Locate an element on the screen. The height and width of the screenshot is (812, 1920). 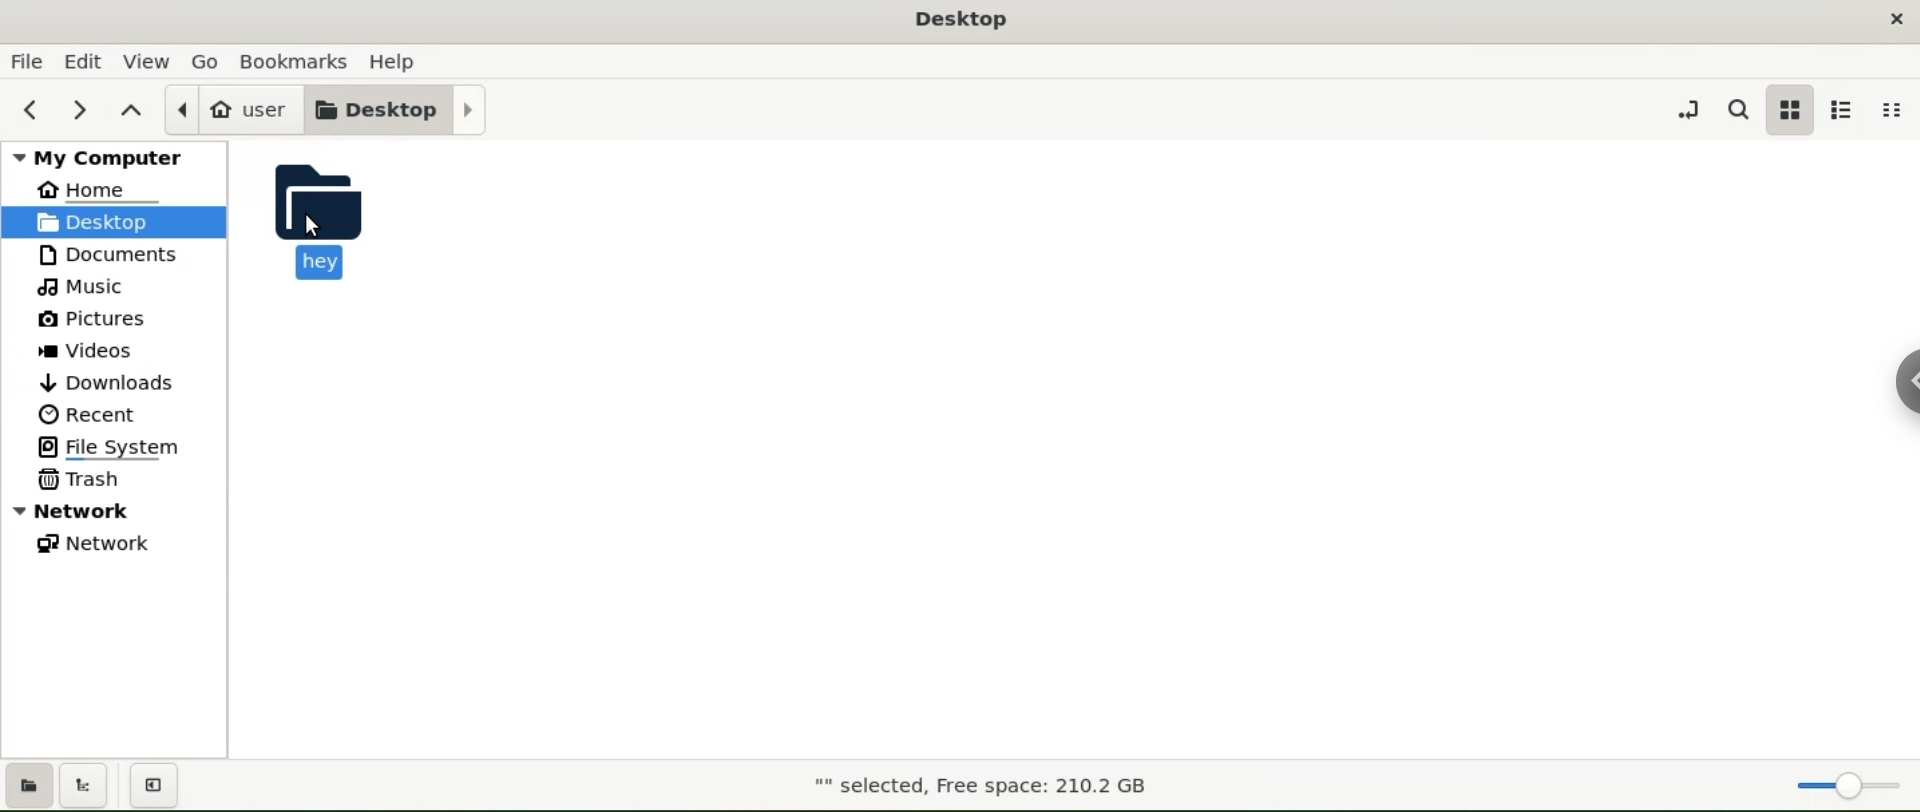
music is located at coordinates (111, 288).